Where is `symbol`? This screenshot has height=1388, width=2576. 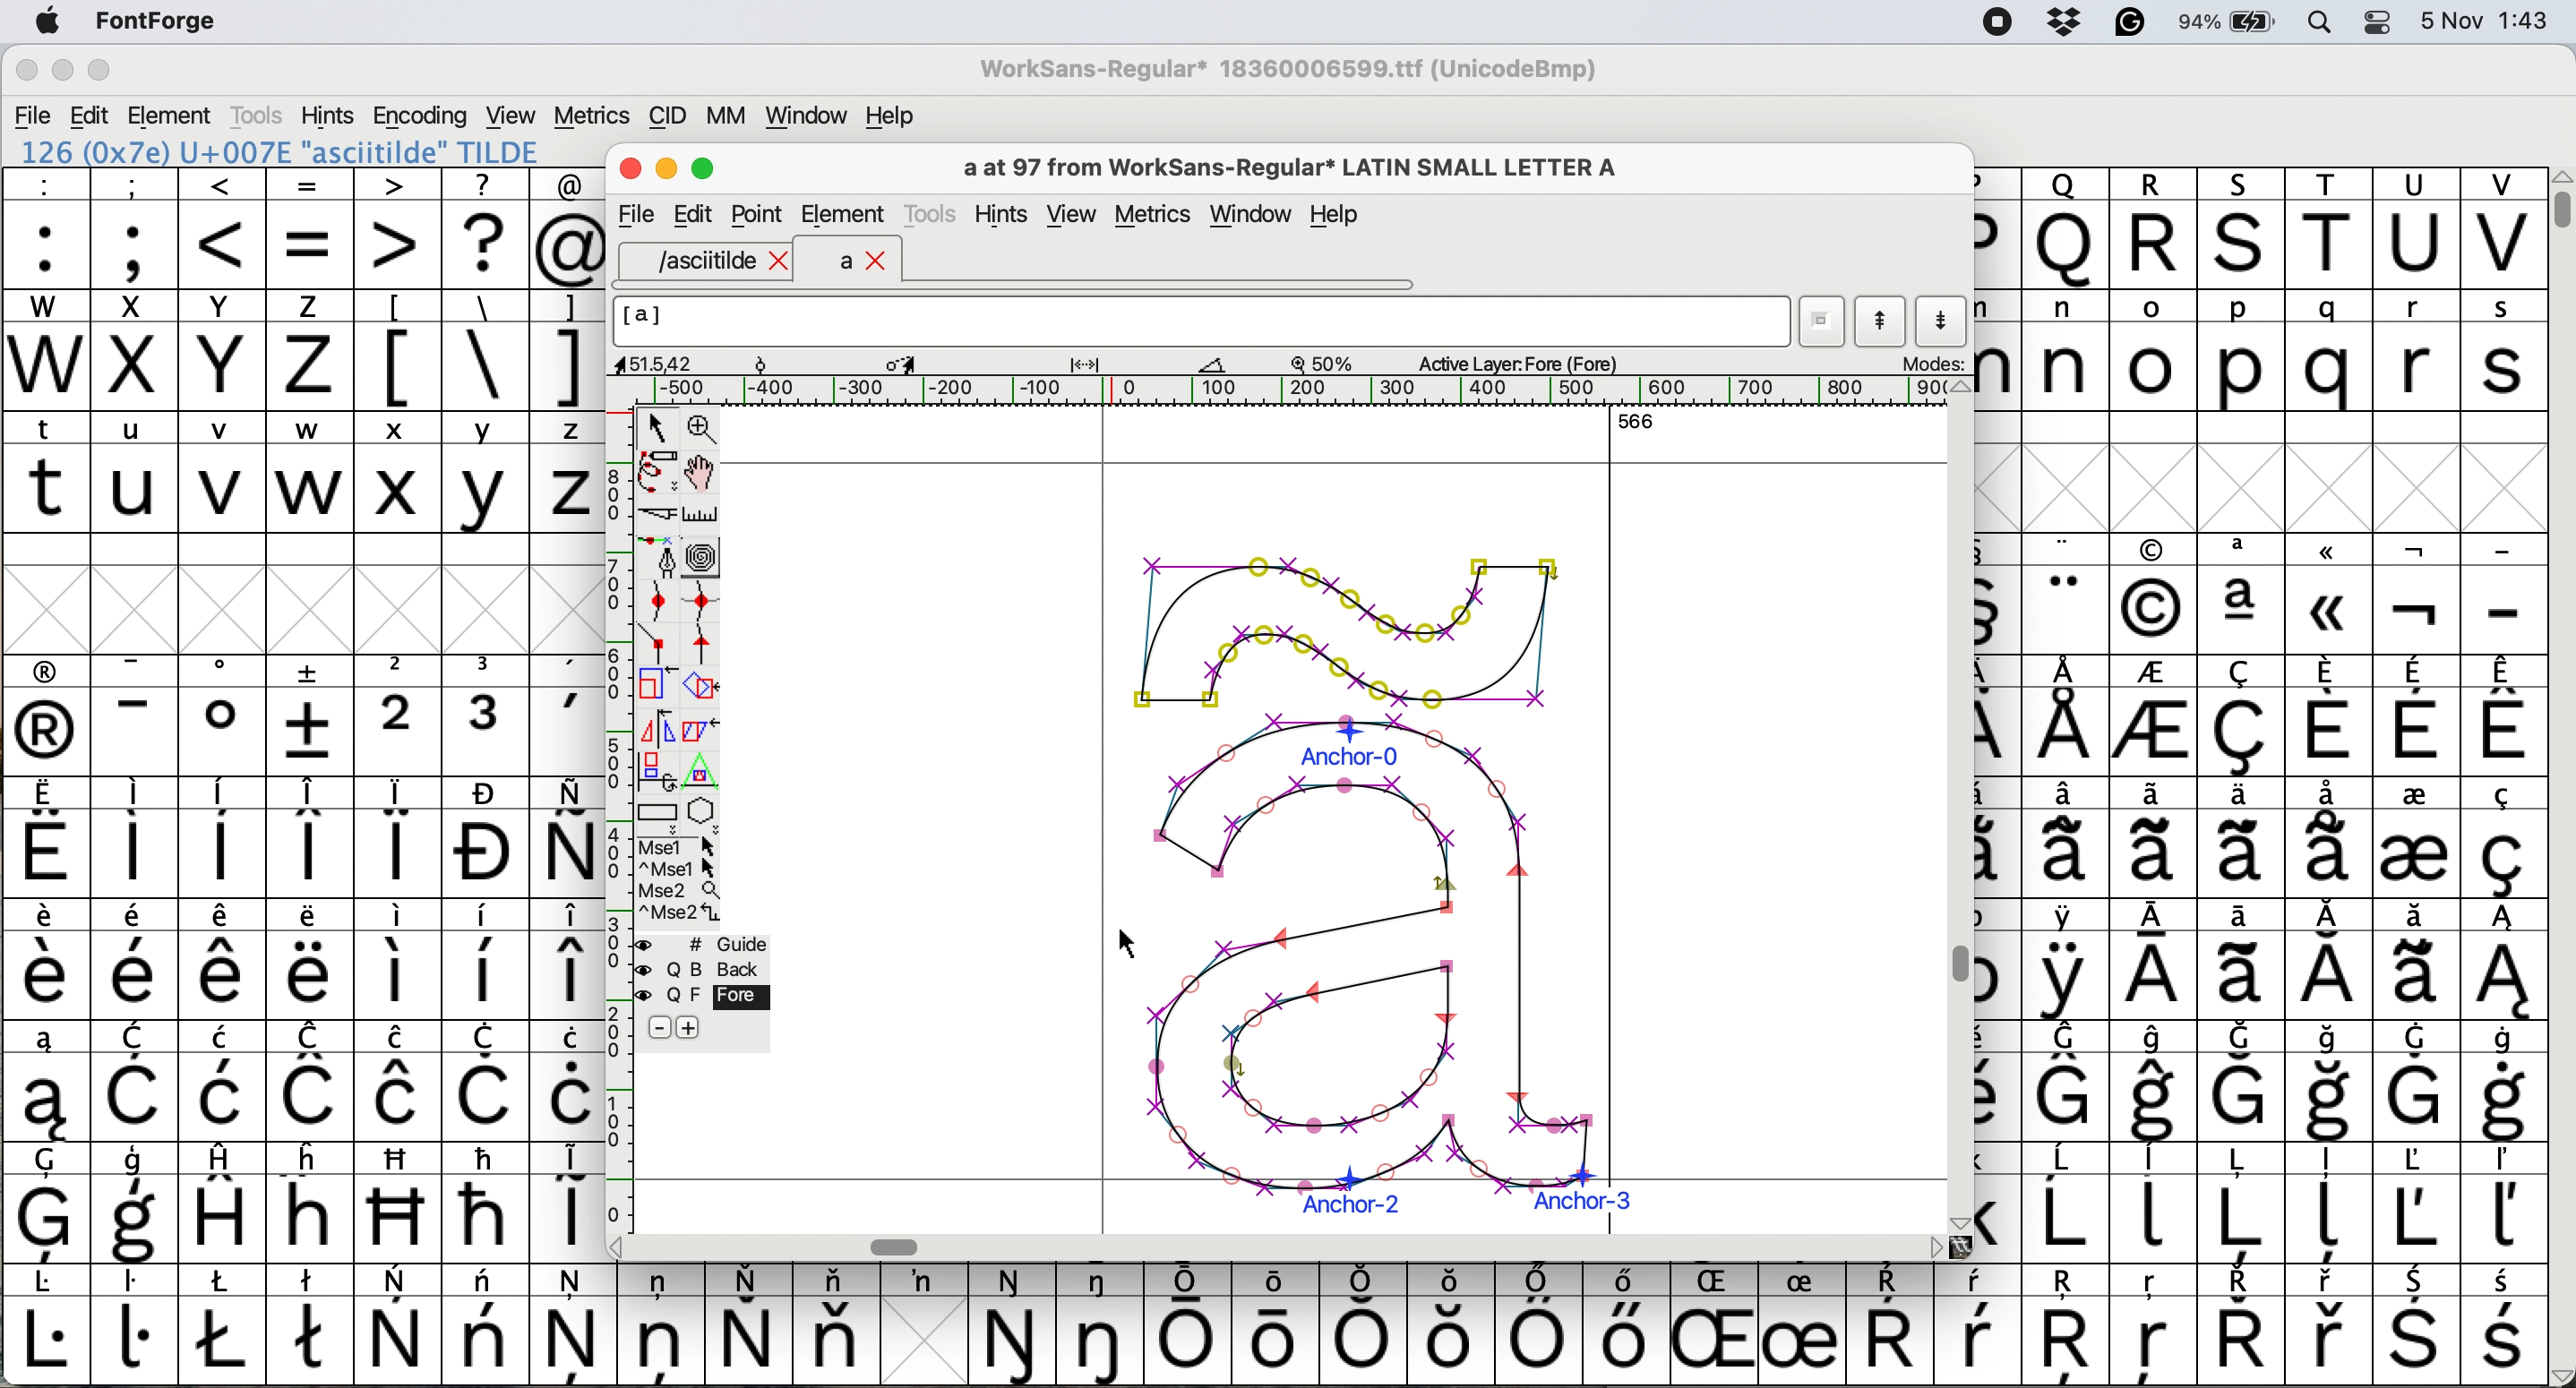
symbol is located at coordinates (400, 837).